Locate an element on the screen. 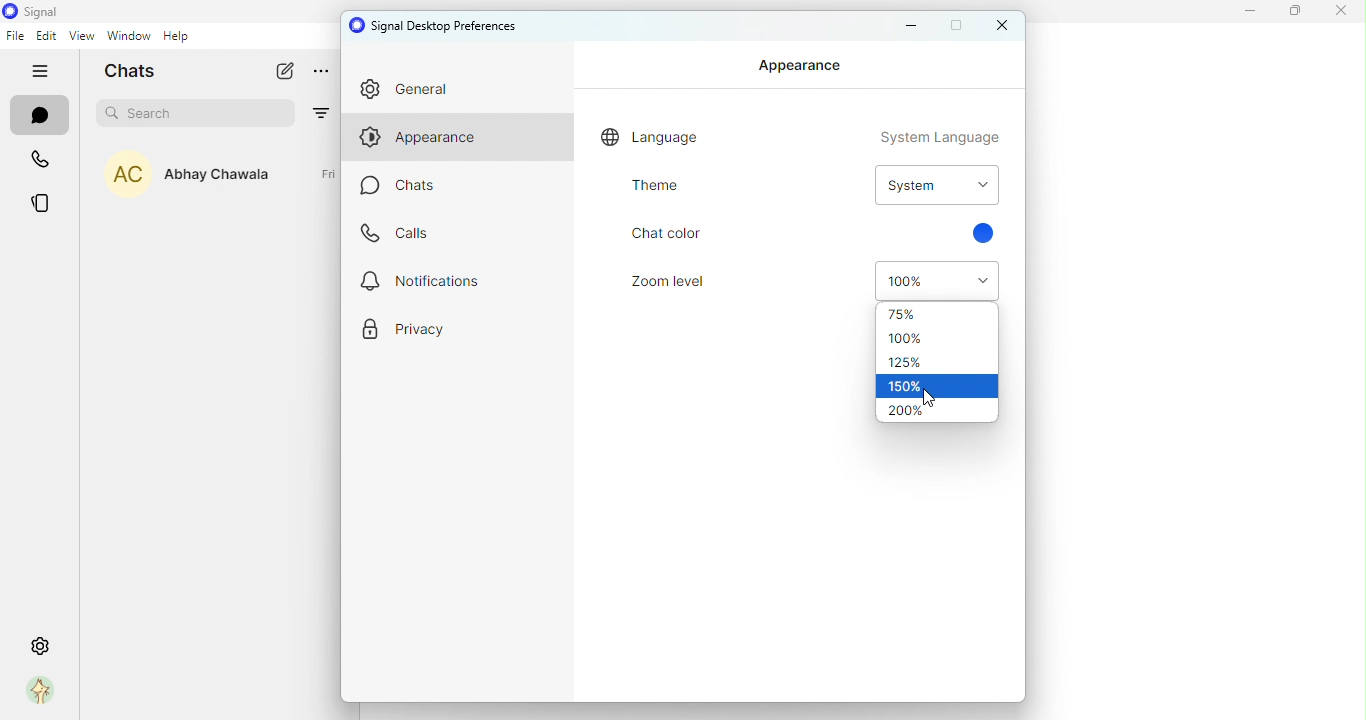  Drop down is located at coordinates (933, 187).